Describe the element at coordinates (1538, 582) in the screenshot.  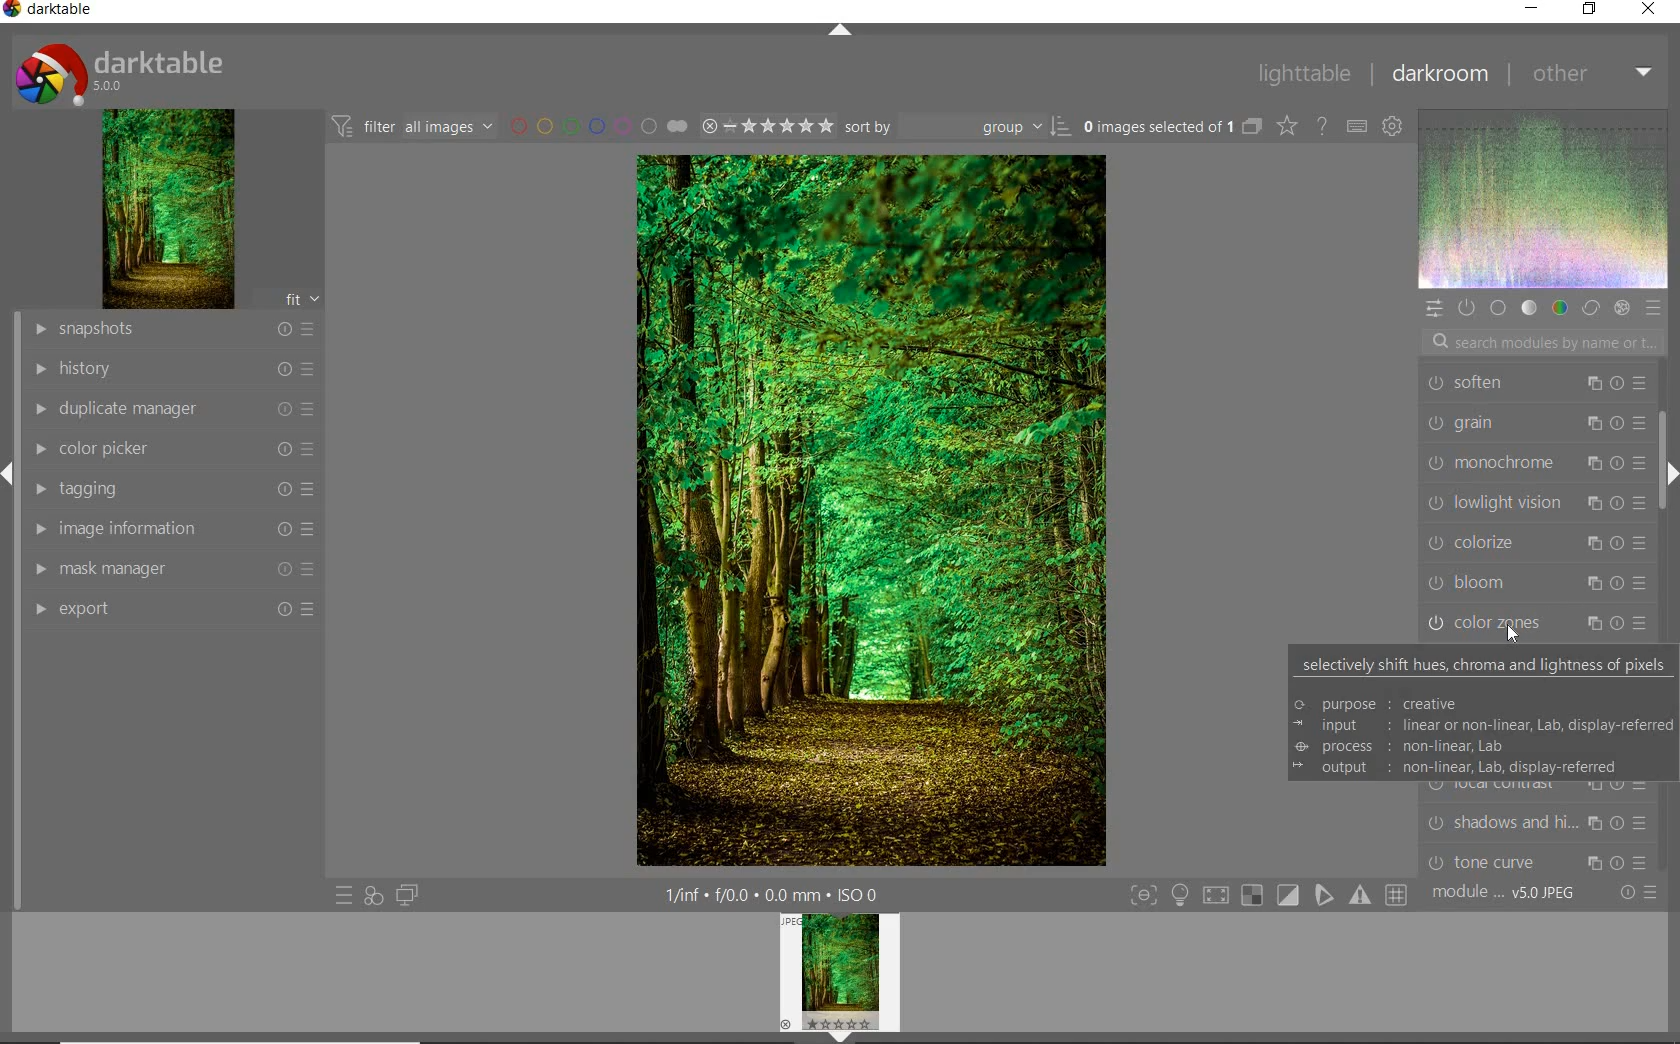
I see `bloom` at that location.